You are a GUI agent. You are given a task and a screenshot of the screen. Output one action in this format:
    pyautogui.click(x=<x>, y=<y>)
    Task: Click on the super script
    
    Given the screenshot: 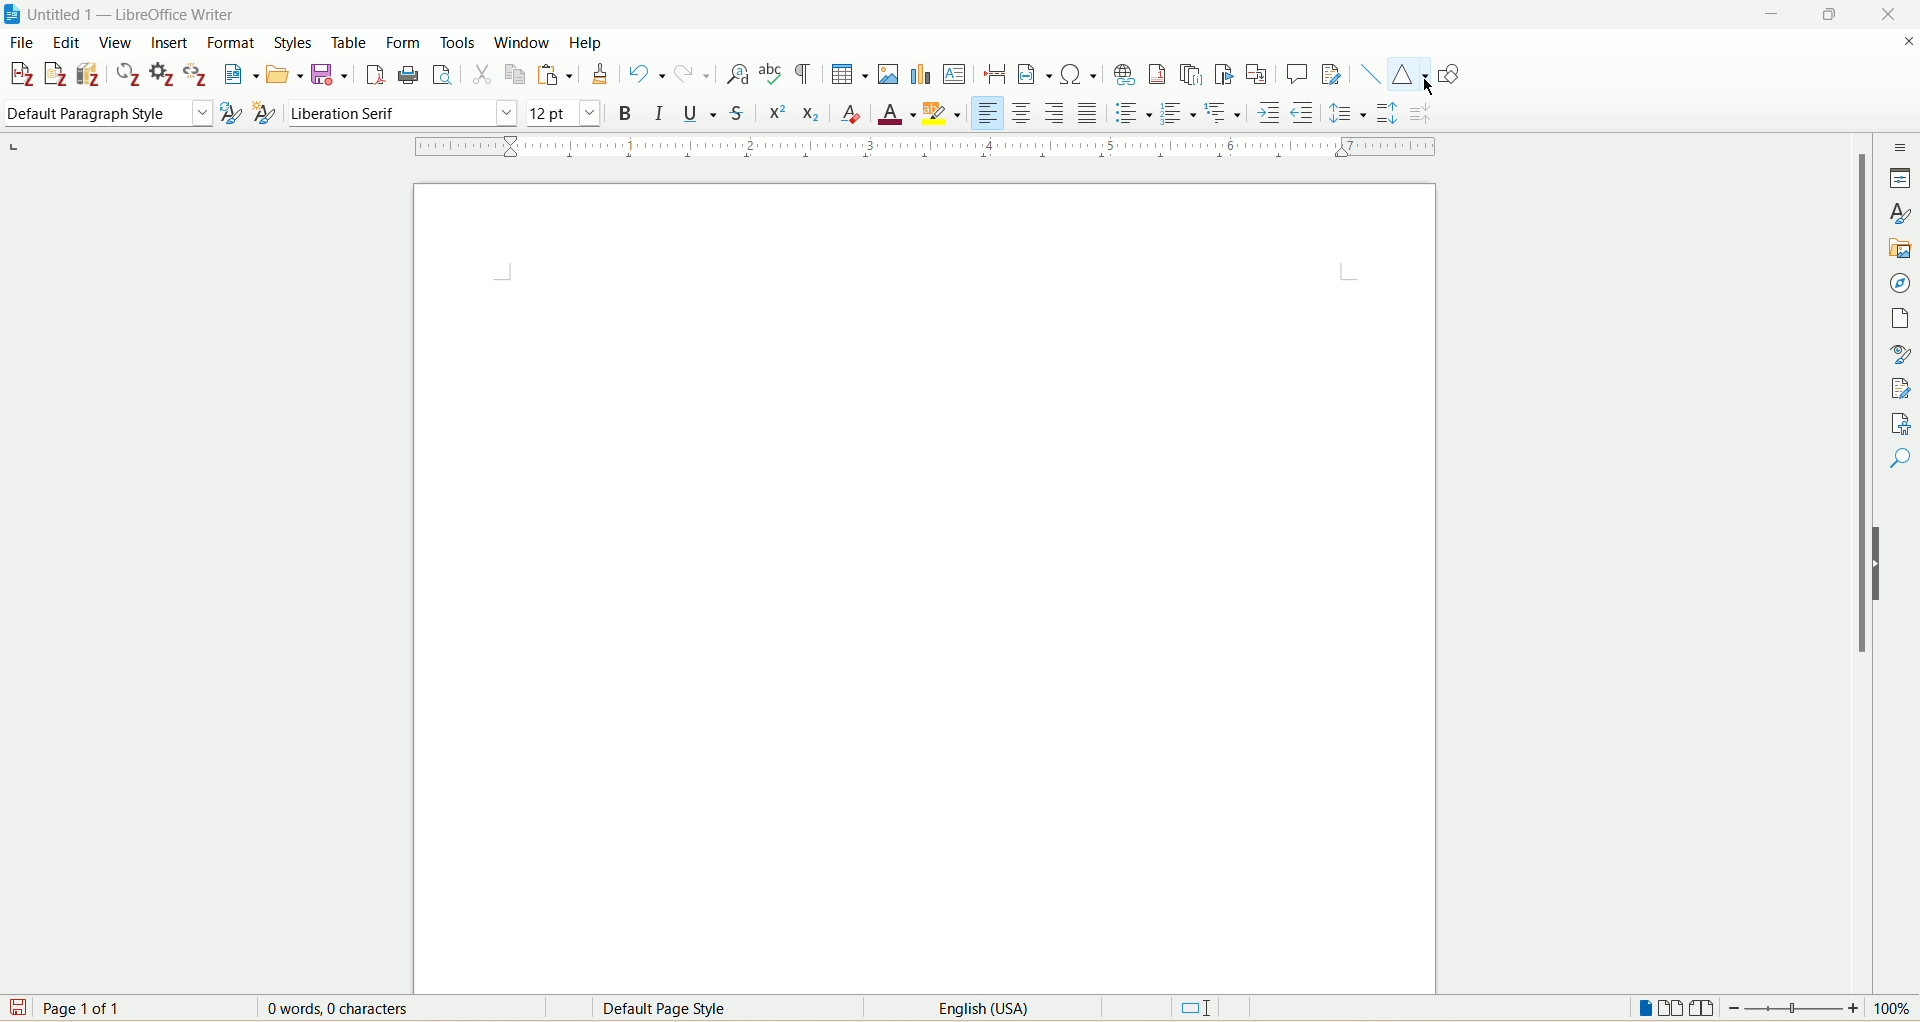 What is the action you would take?
    pyautogui.click(x=775, y=112)
    